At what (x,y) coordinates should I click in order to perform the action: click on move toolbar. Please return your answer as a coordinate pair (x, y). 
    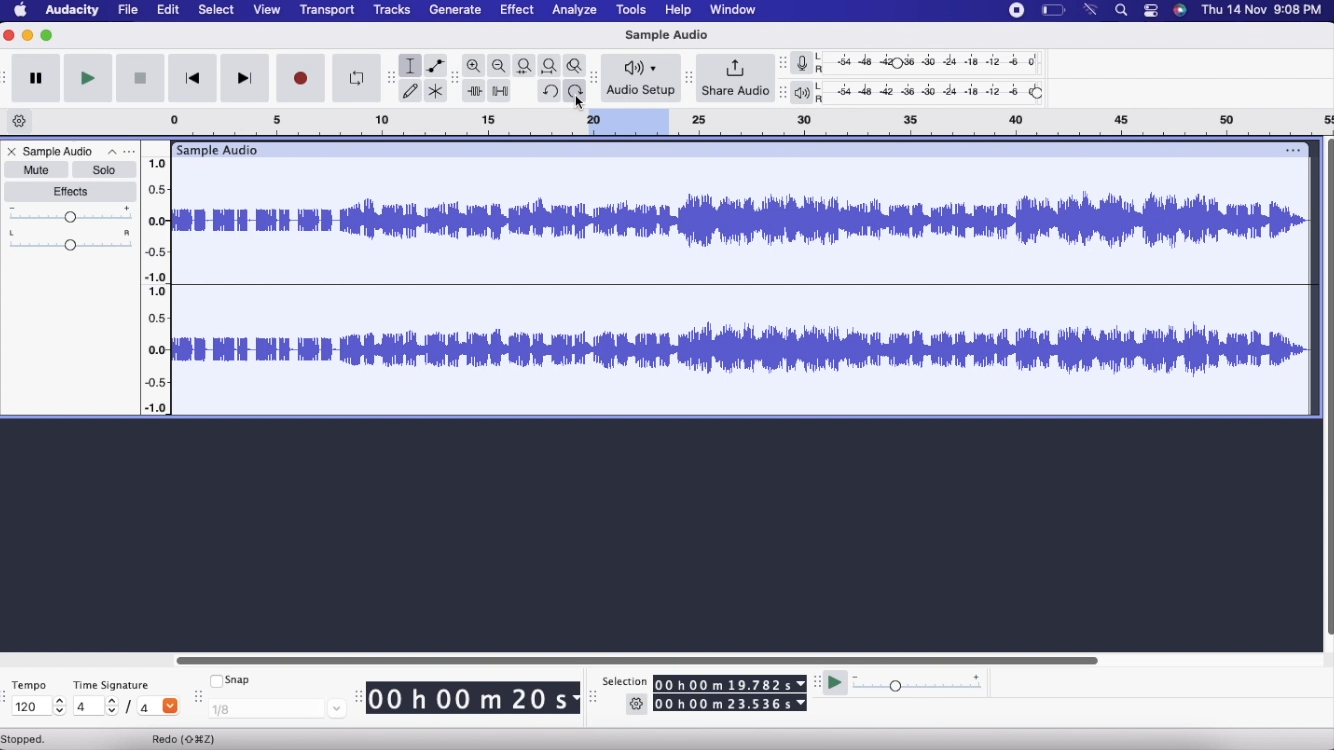
    Looking at the image, I should click on (595, 697).